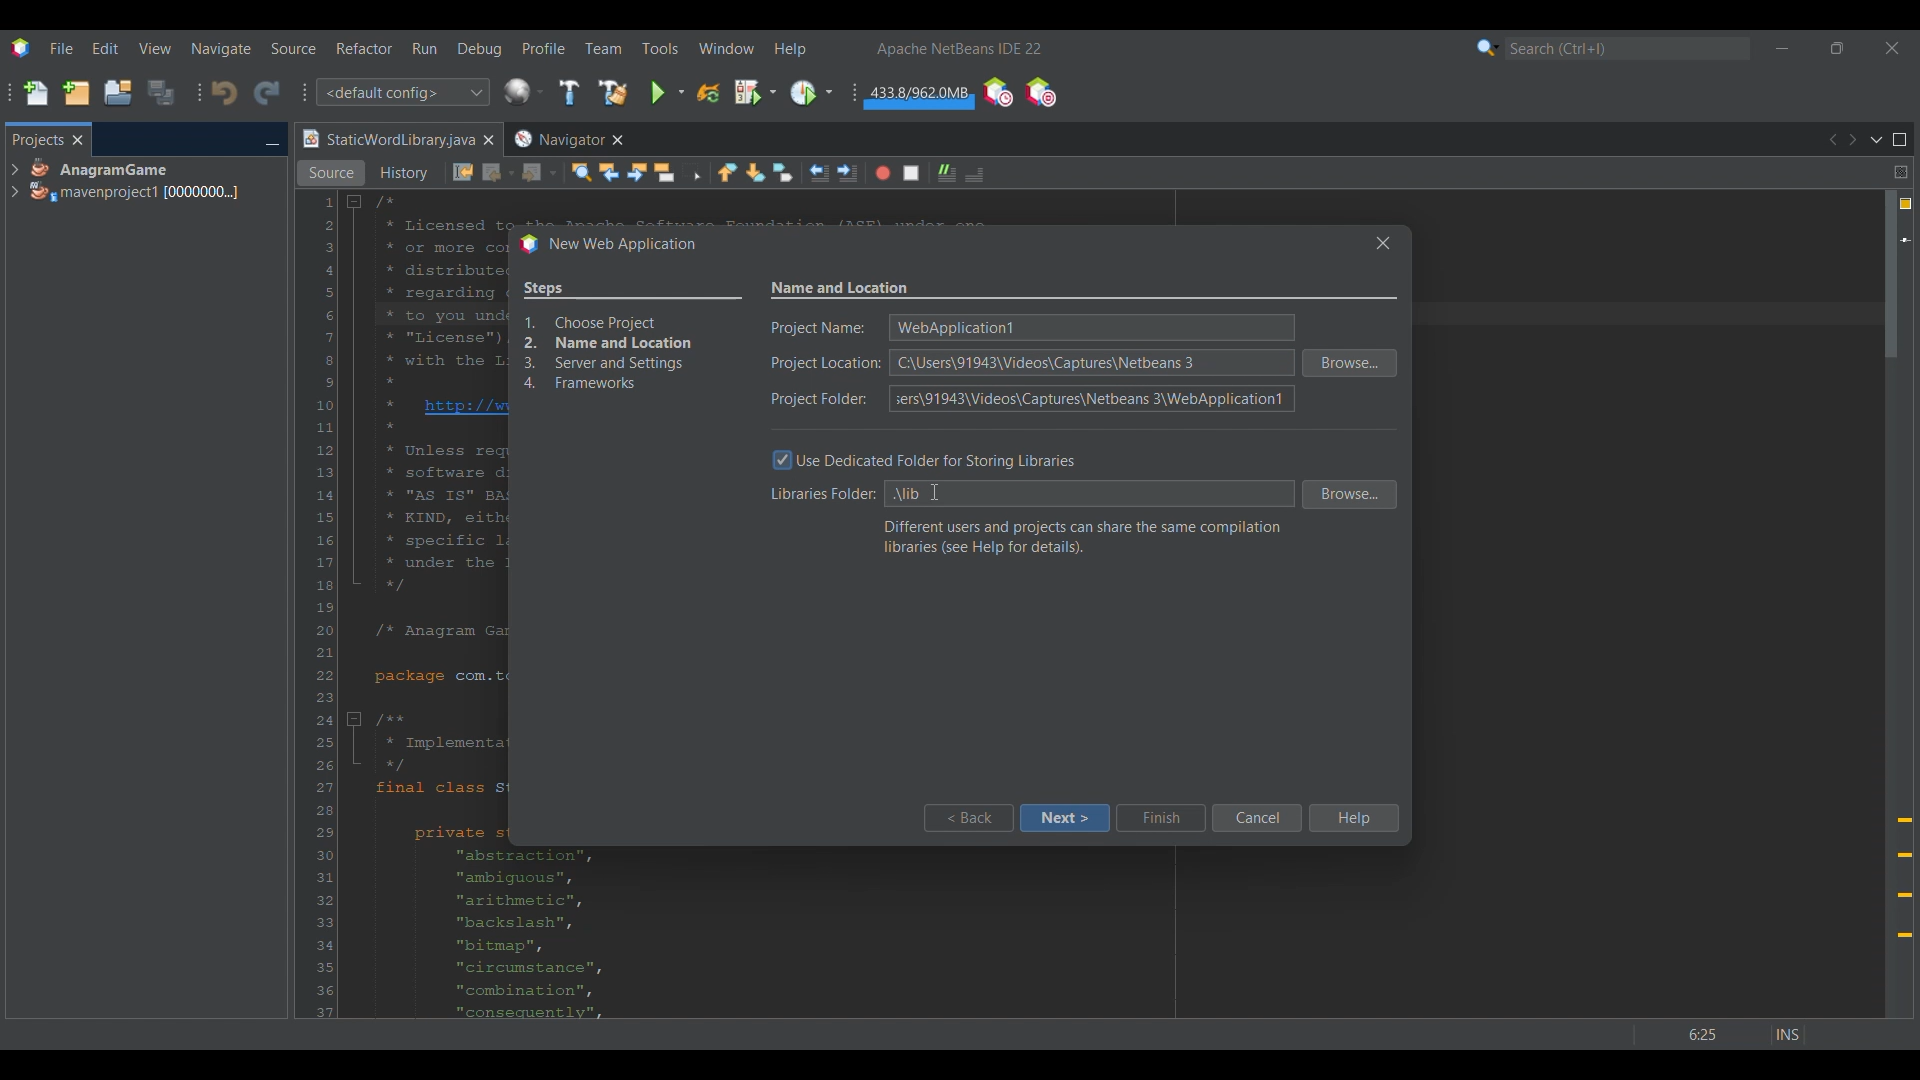 The width and height of the screenshot is (1920, 1080). I want to click on Search options, so click(1488, 47).